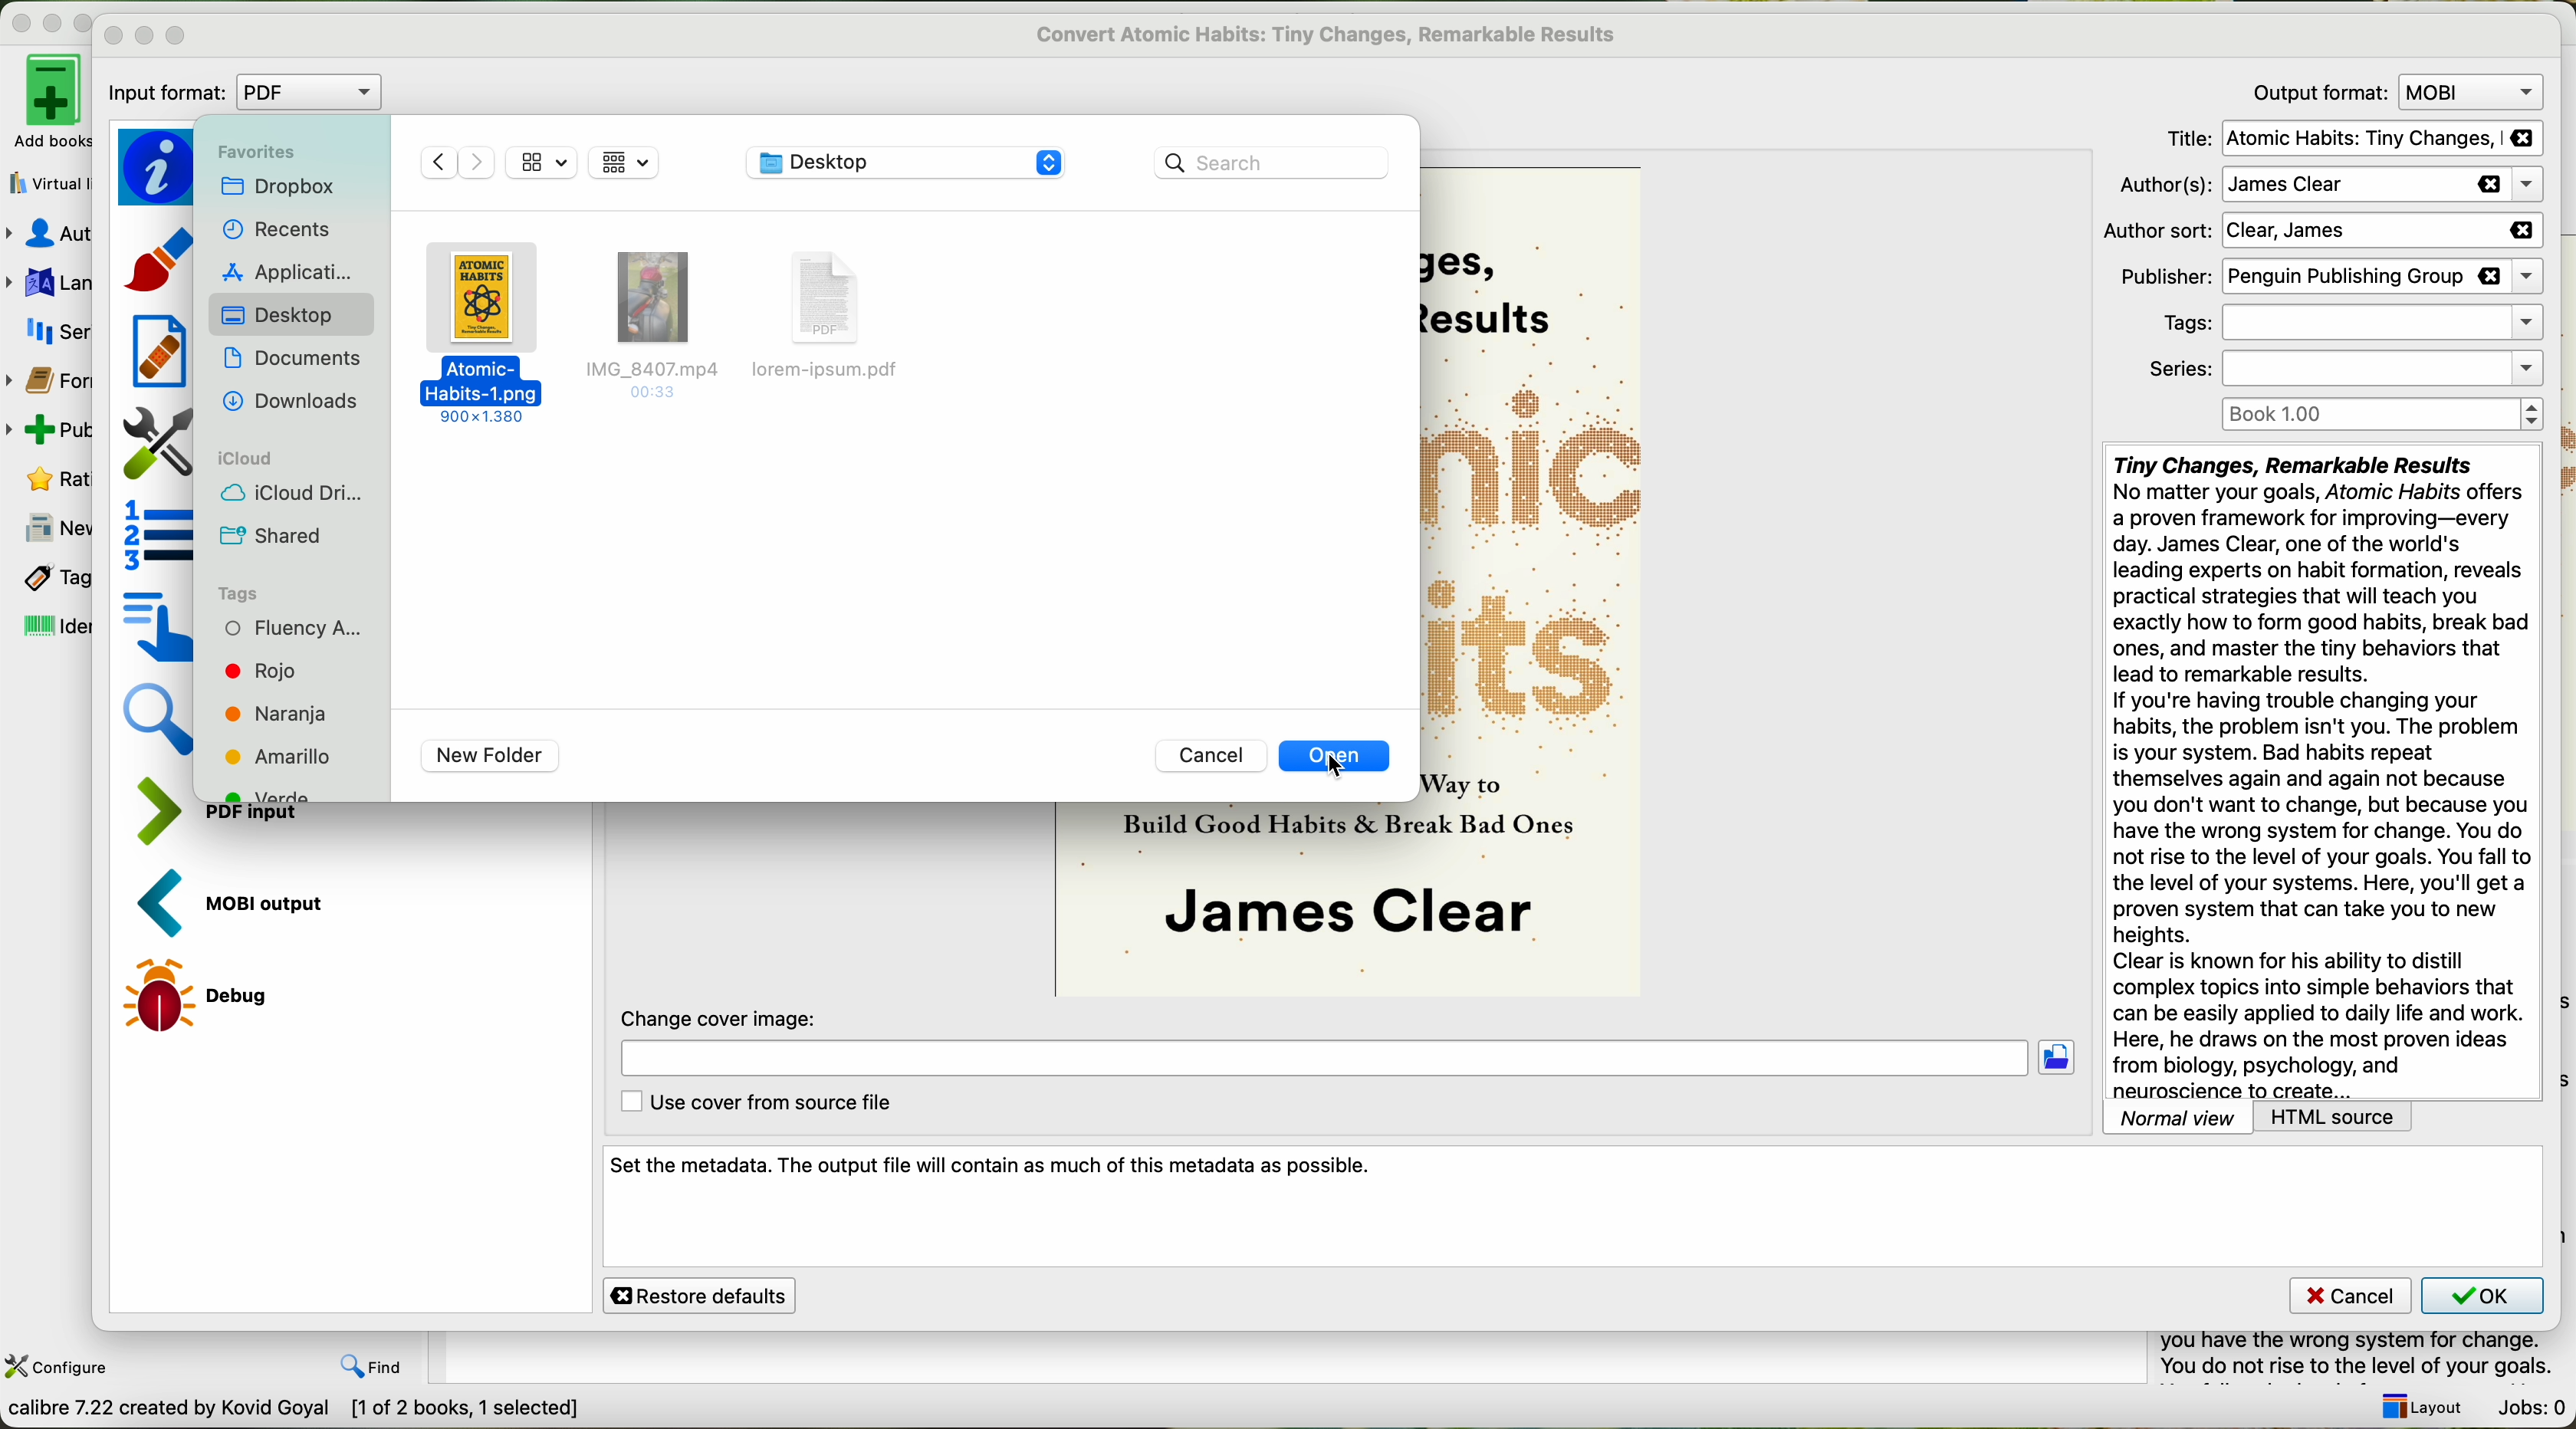 This screenshot has width=2576, height=1429. Describe the element at coordinates (840, 313) in the screenshot. I see `disable file` at that location.